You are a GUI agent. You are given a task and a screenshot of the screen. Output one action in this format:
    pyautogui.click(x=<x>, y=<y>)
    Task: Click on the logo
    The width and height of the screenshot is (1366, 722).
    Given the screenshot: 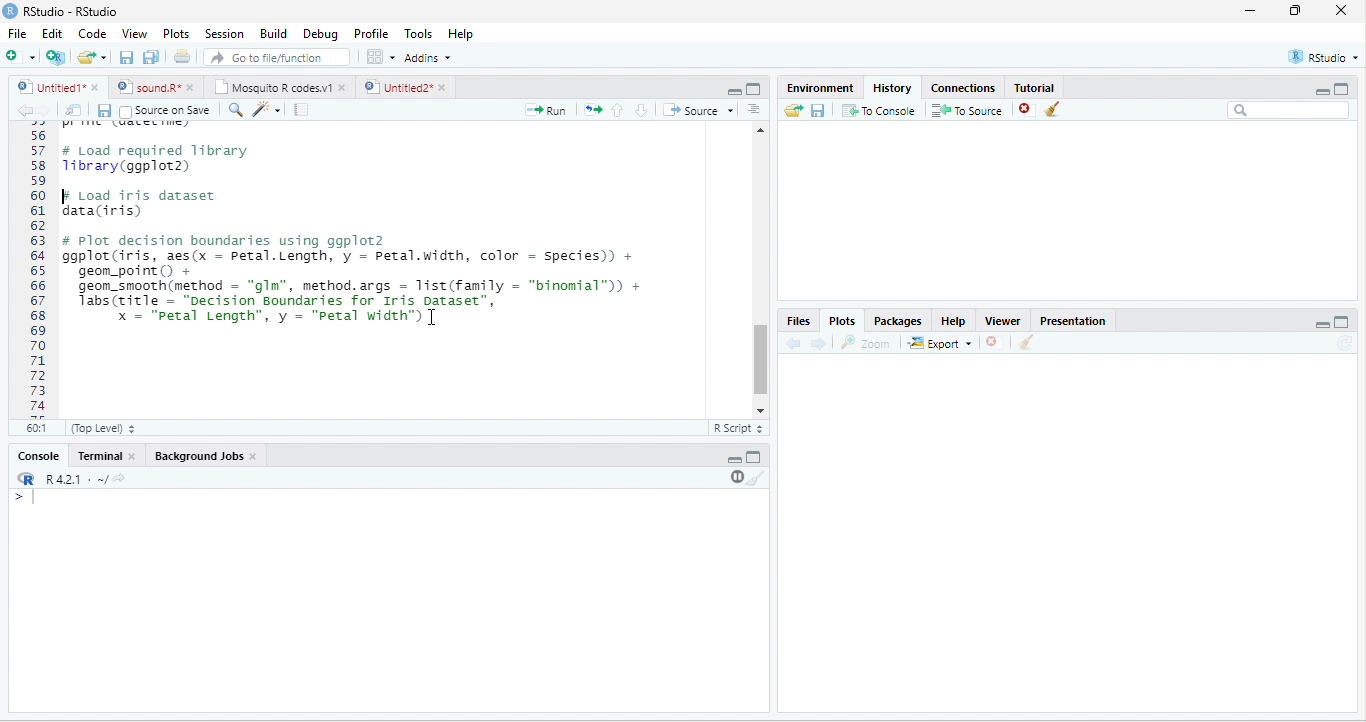 What is the action you would take?
    pyautogui.click(x=9, y=11)
    